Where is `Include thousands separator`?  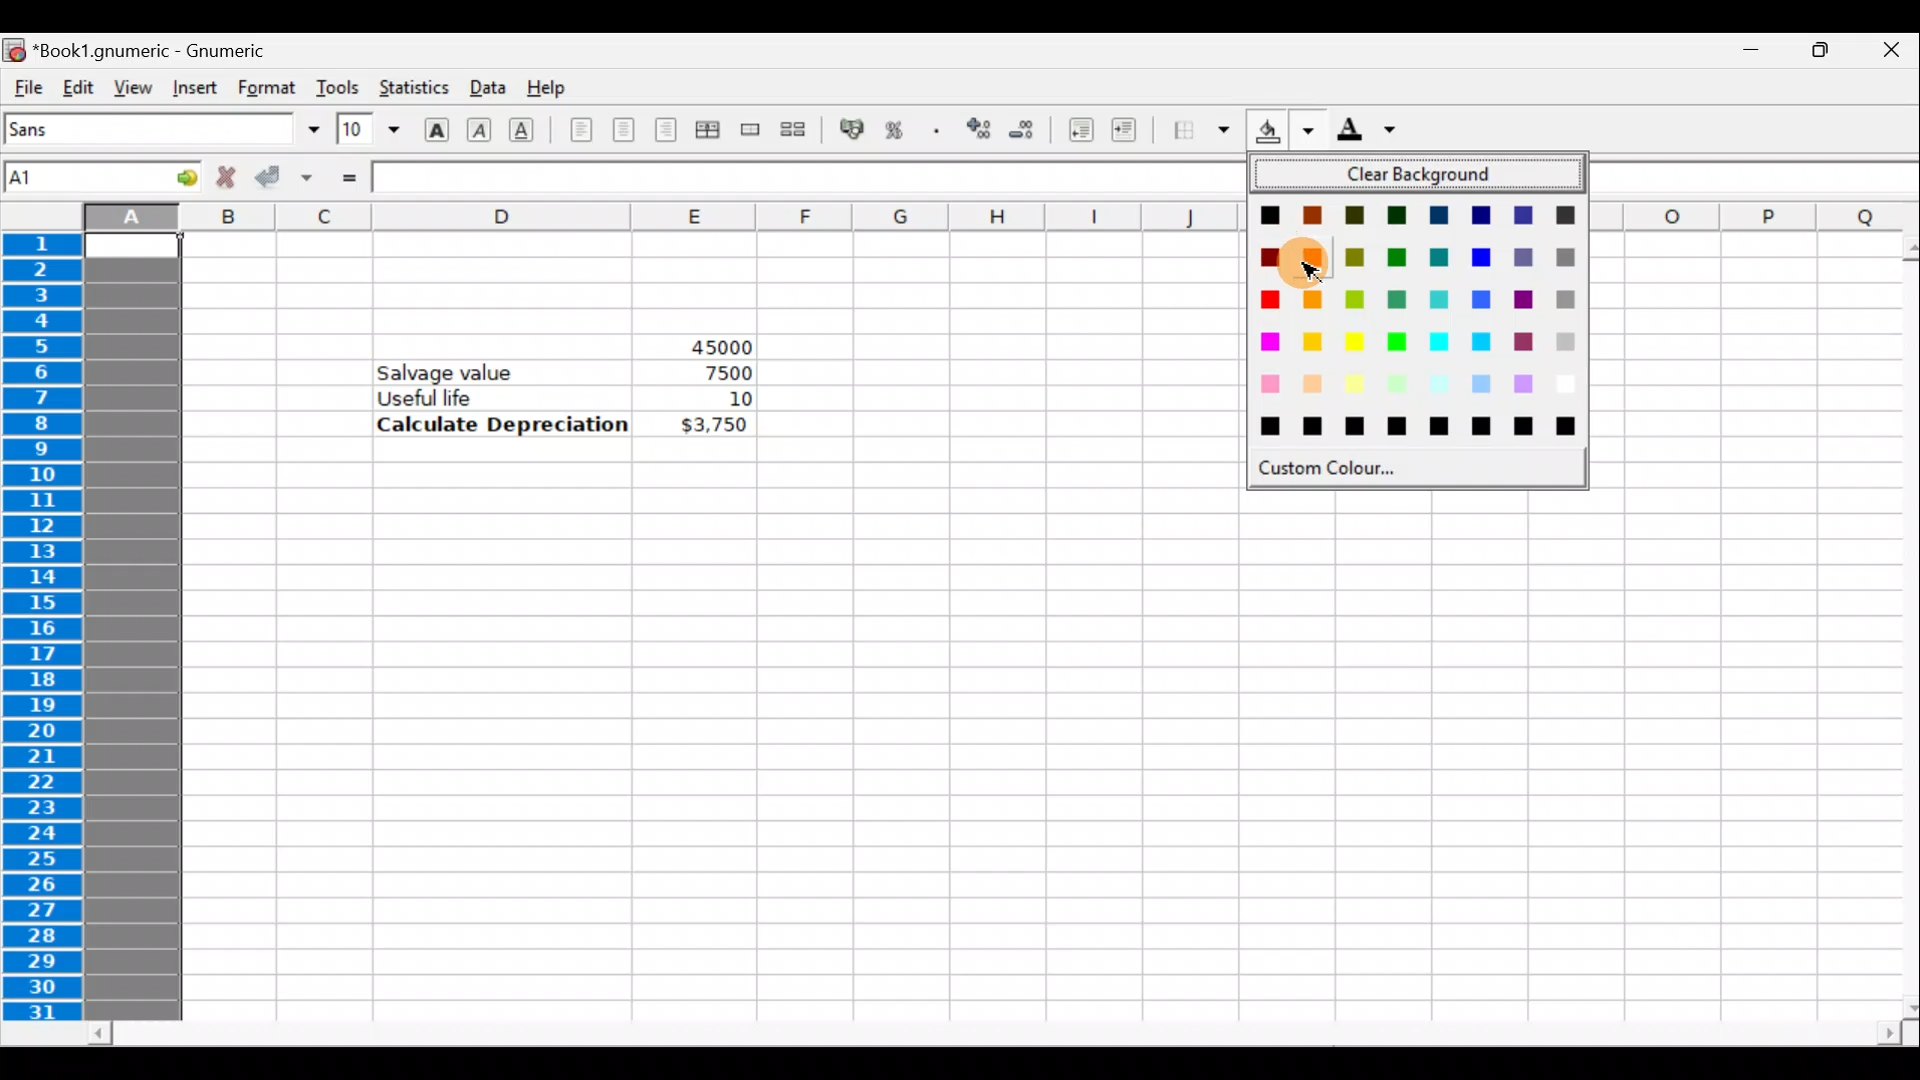
Include thousands separator is located at coordinates (937, 130).